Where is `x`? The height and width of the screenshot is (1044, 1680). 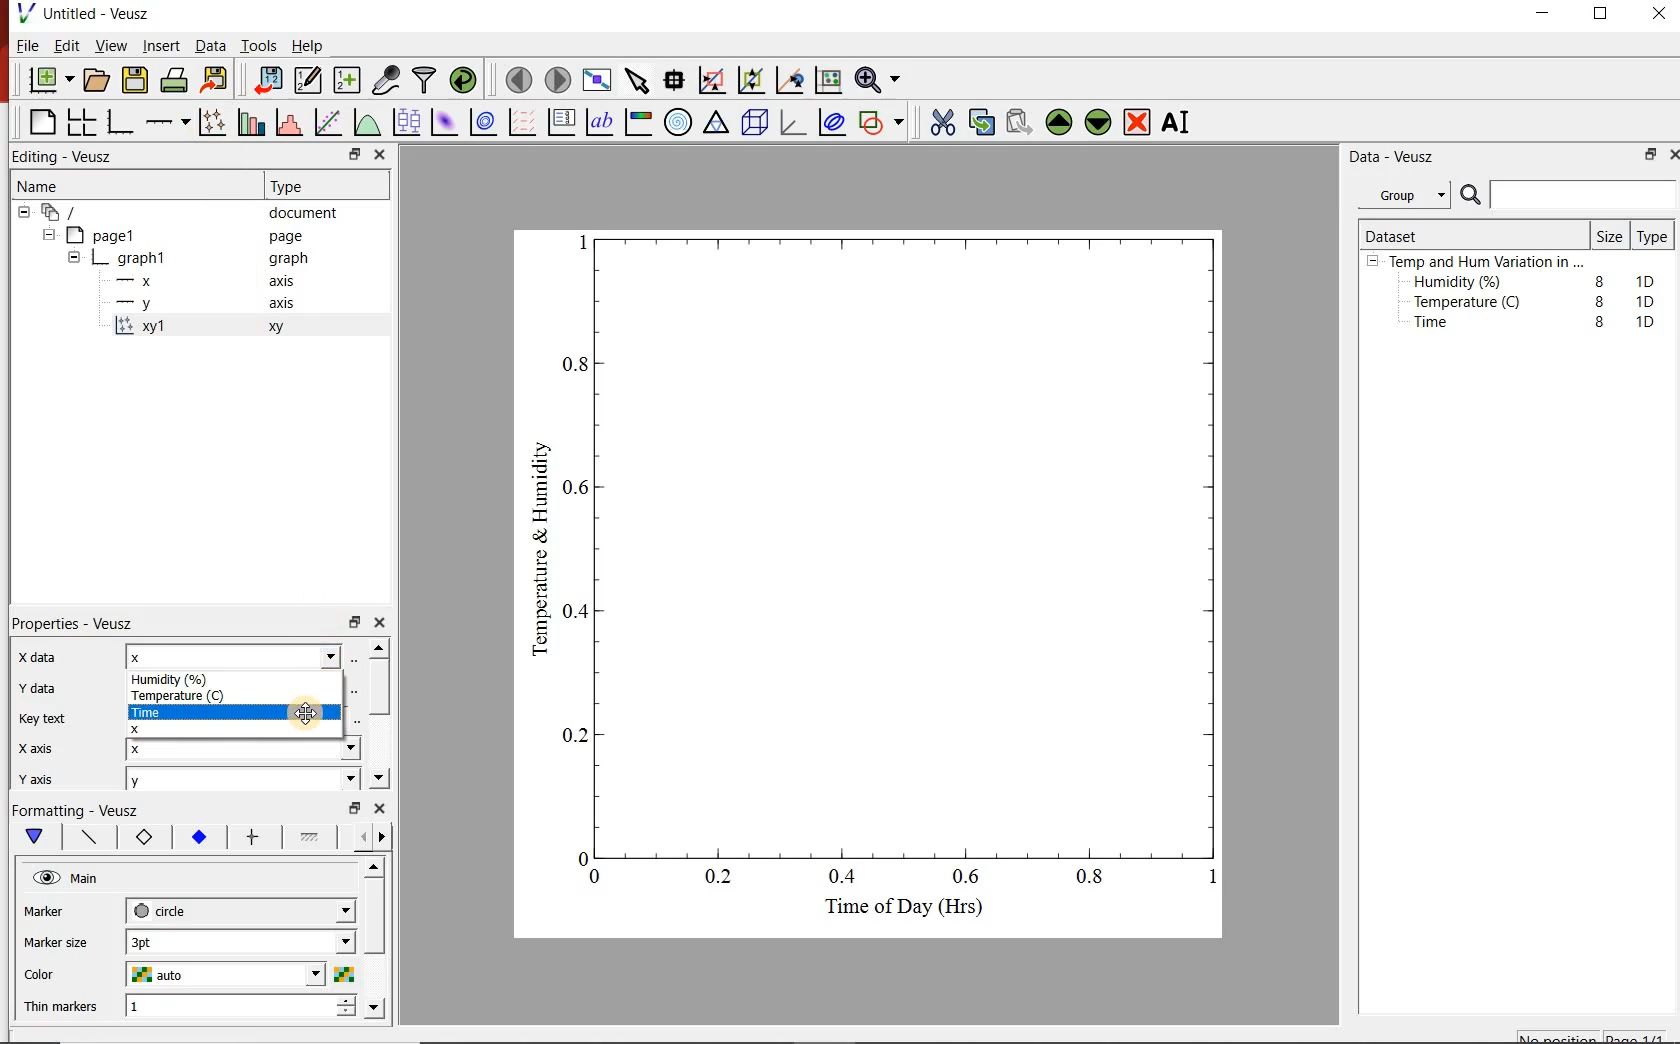
x is located at coordinates (166, 749).